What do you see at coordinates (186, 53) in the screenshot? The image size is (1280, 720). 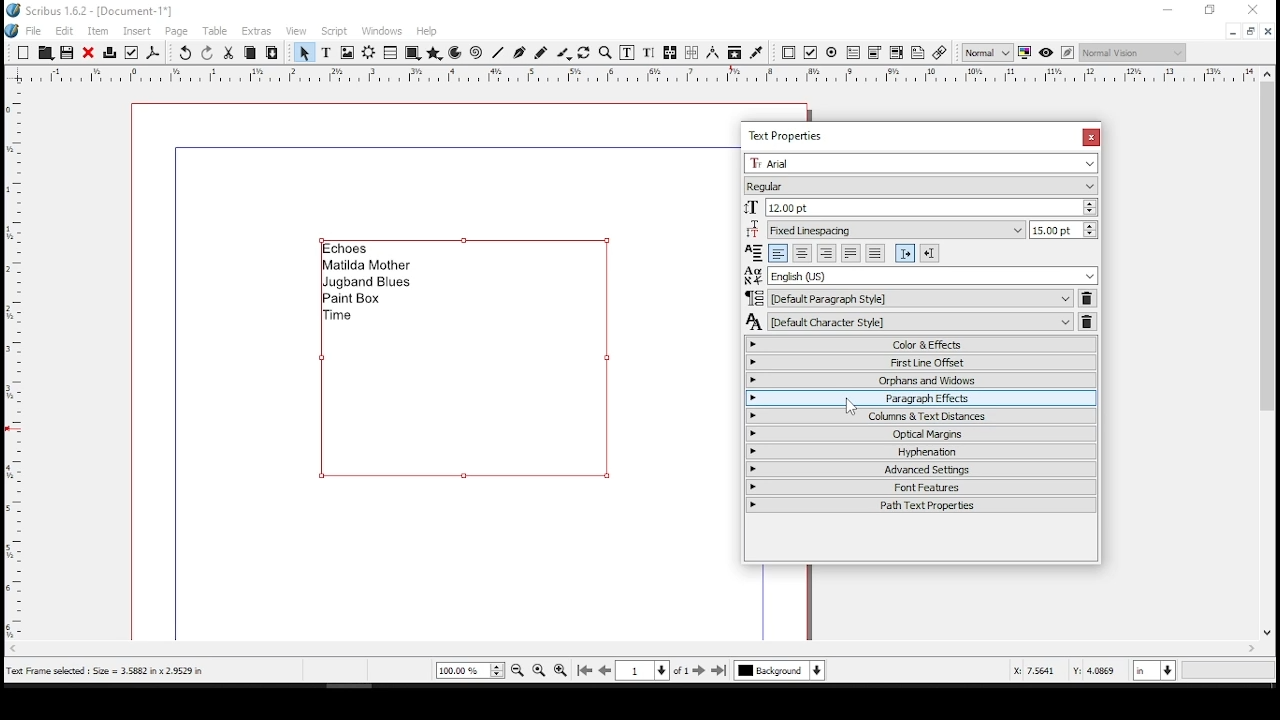 I see `undo` at bounding box center [186, 53].